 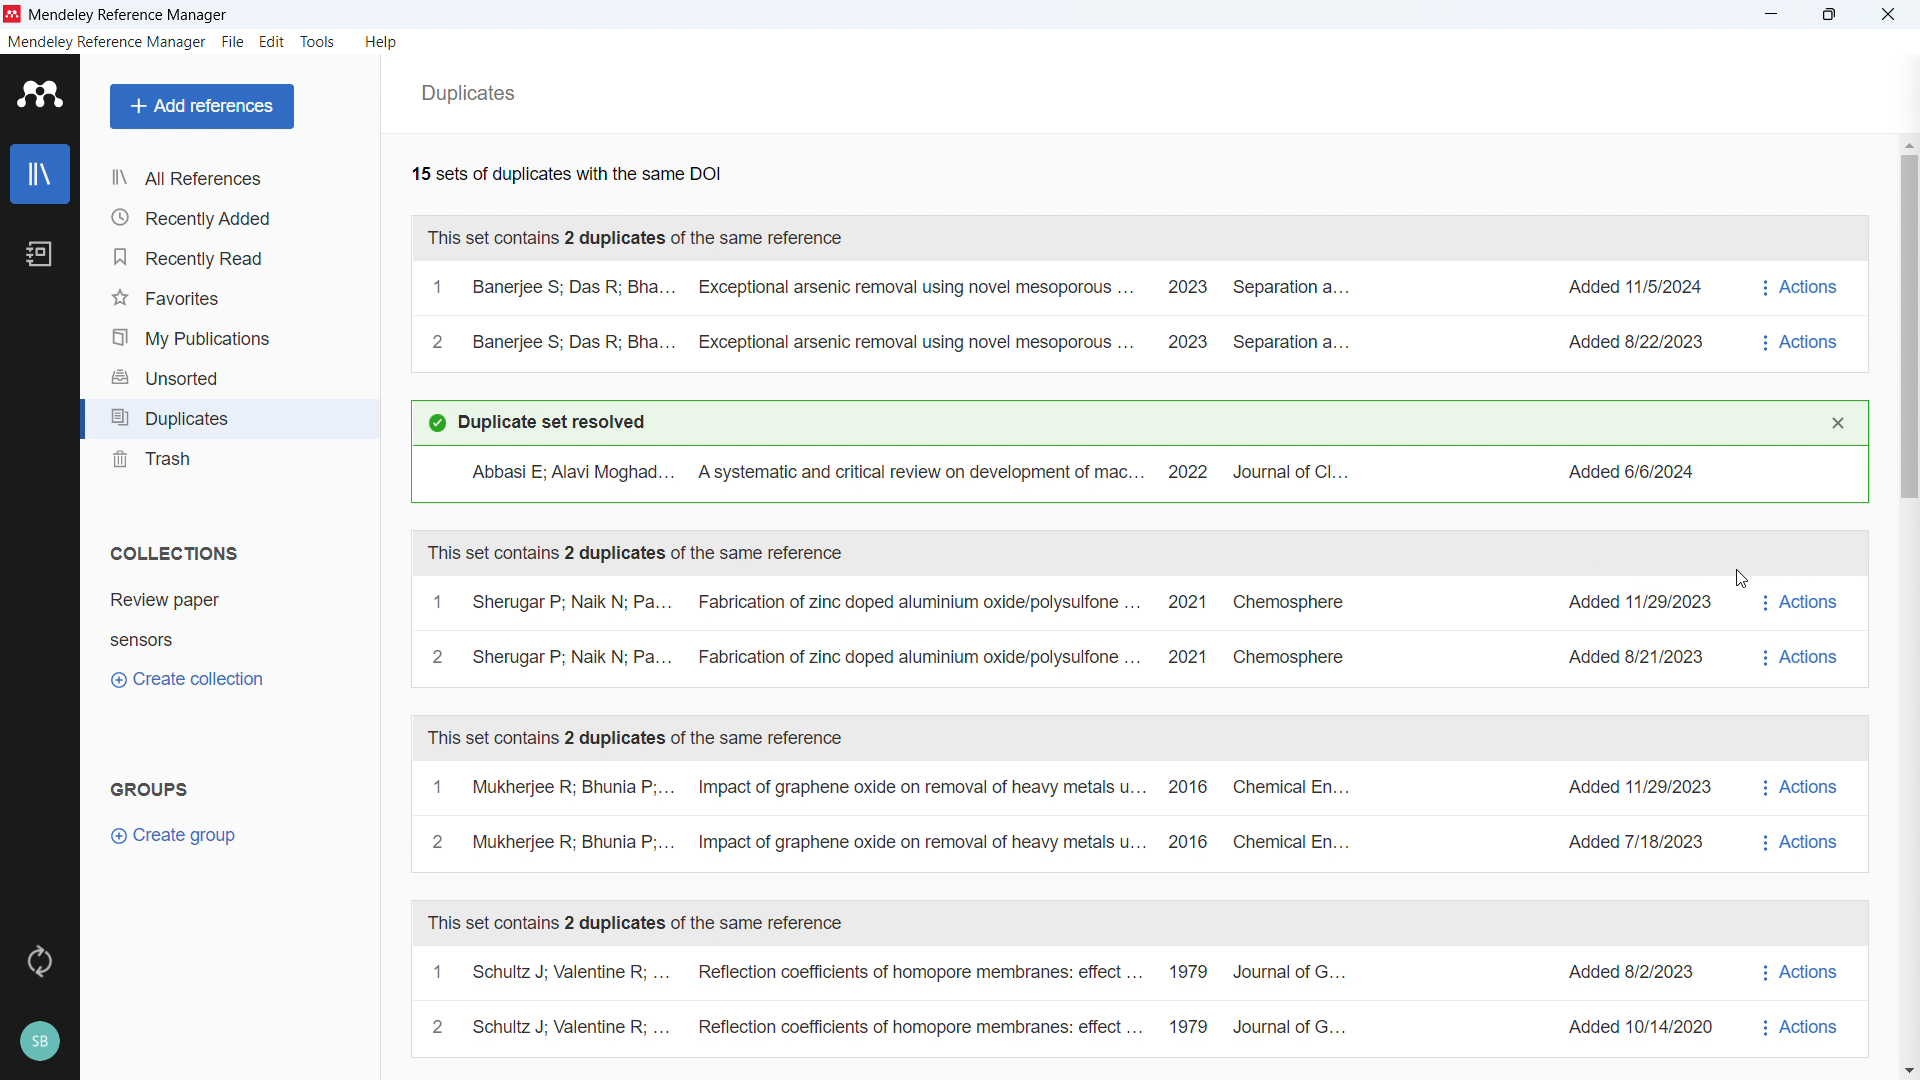 I want to click on groups, so click(x=150, y=788).